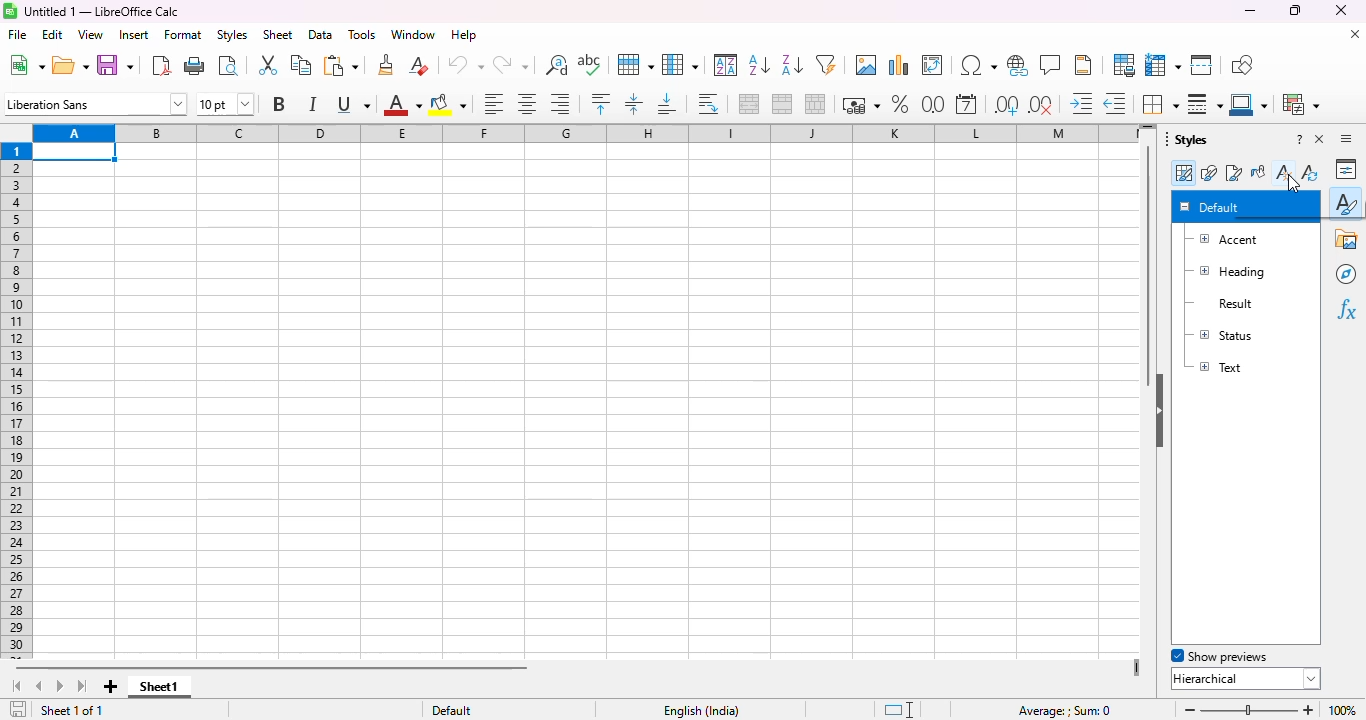 This screenshot has height=720, width=1366. What do you see at coordinates (1341, 10) in the screenshot?
I see `close` at bounding box center [1341, 10].